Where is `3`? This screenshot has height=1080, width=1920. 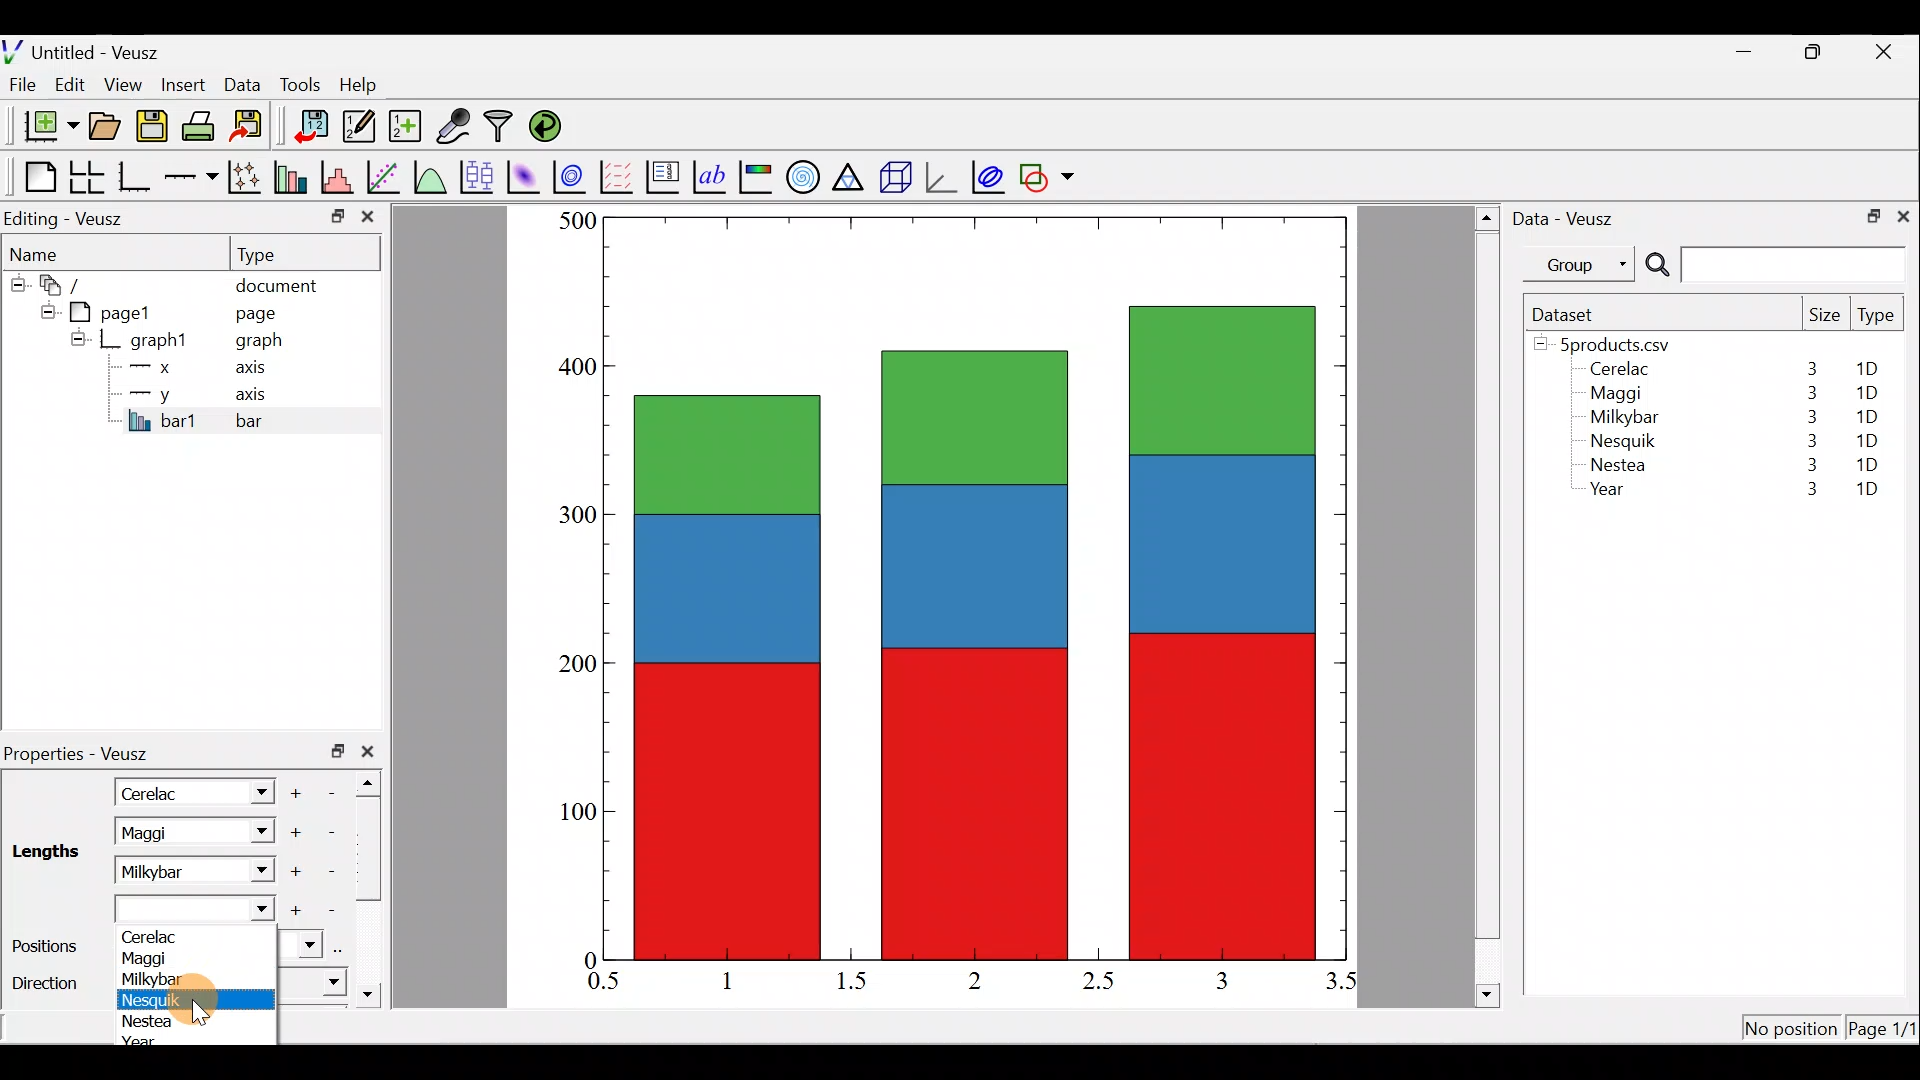
3 is located at coordinates (1810, 368).